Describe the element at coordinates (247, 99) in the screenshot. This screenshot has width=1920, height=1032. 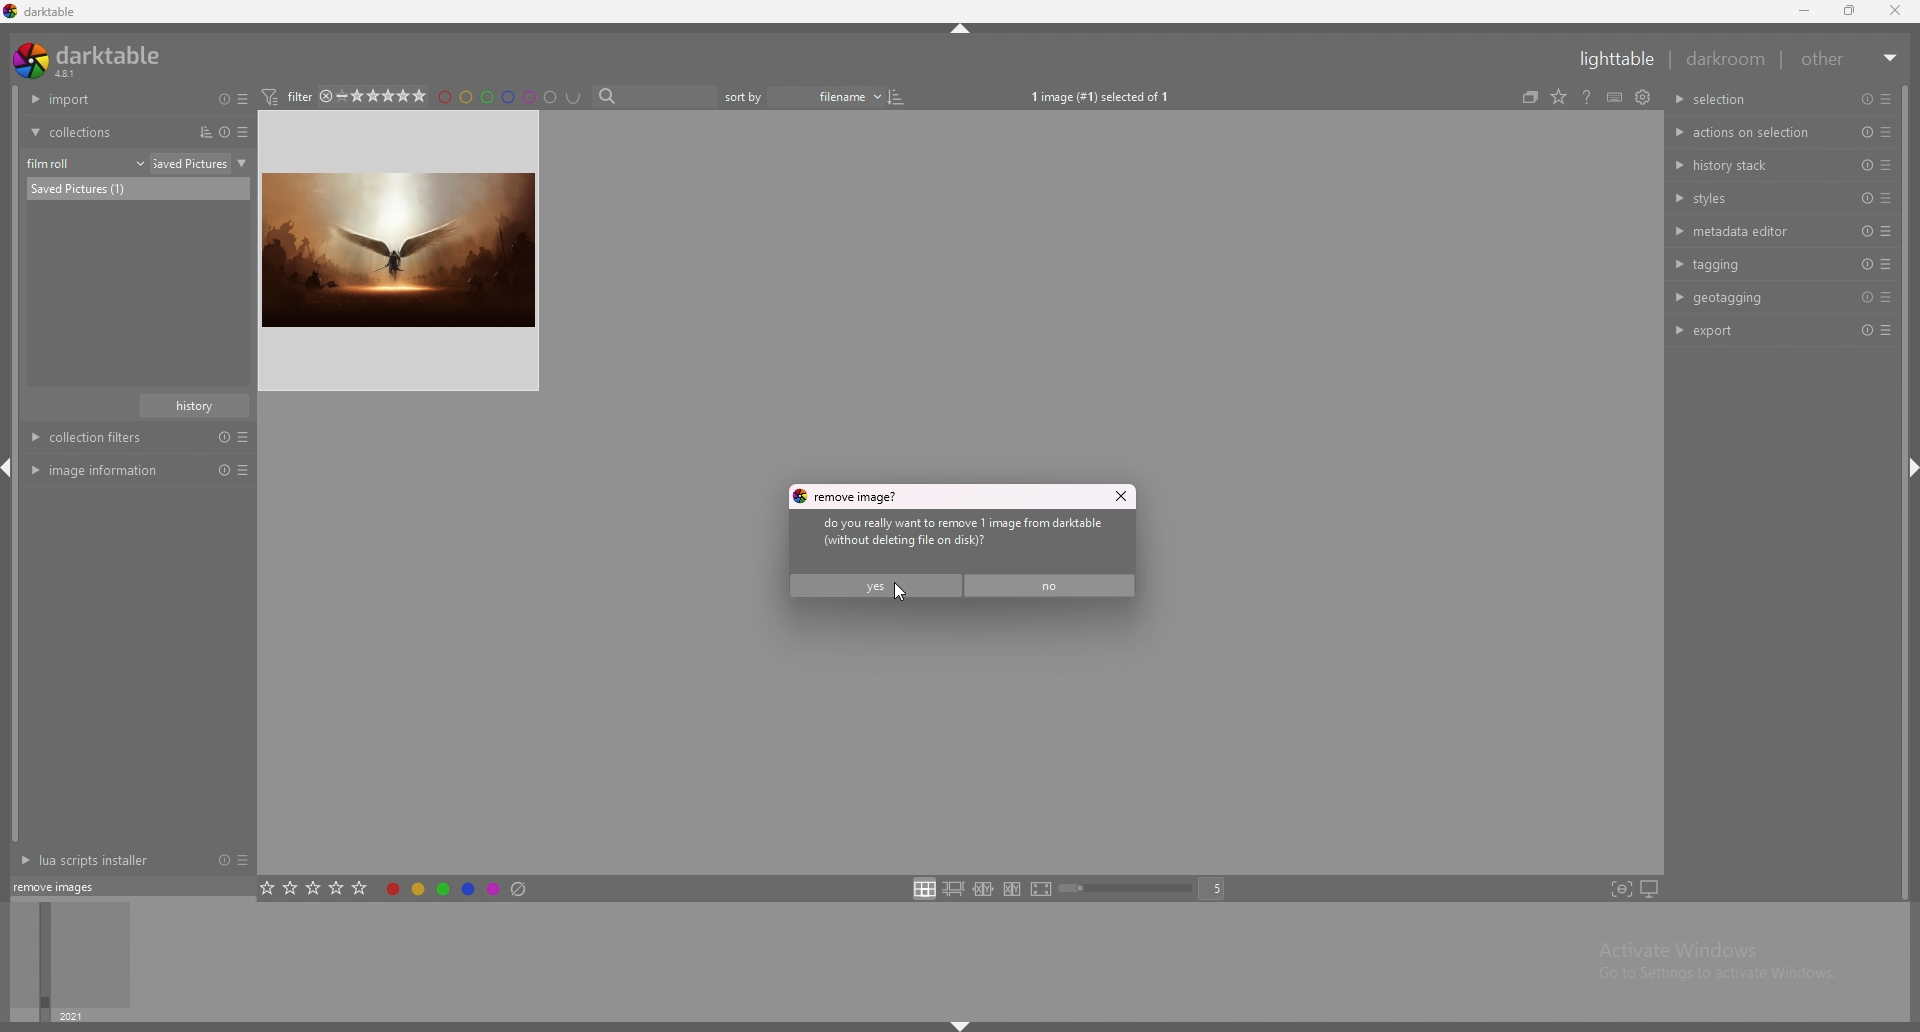
I see `presets` at that location.